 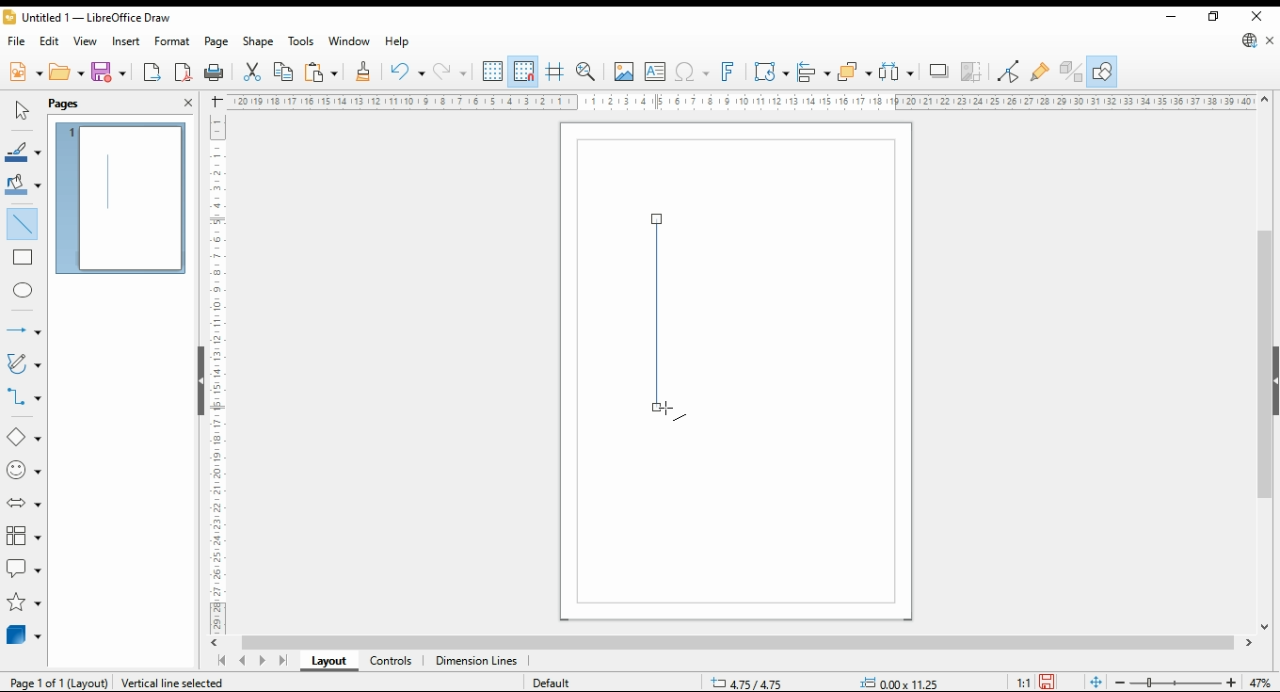 What do you see at coordinates (283, 72) in the screenshot?
I see `copy` at bounding box center [283, 72].